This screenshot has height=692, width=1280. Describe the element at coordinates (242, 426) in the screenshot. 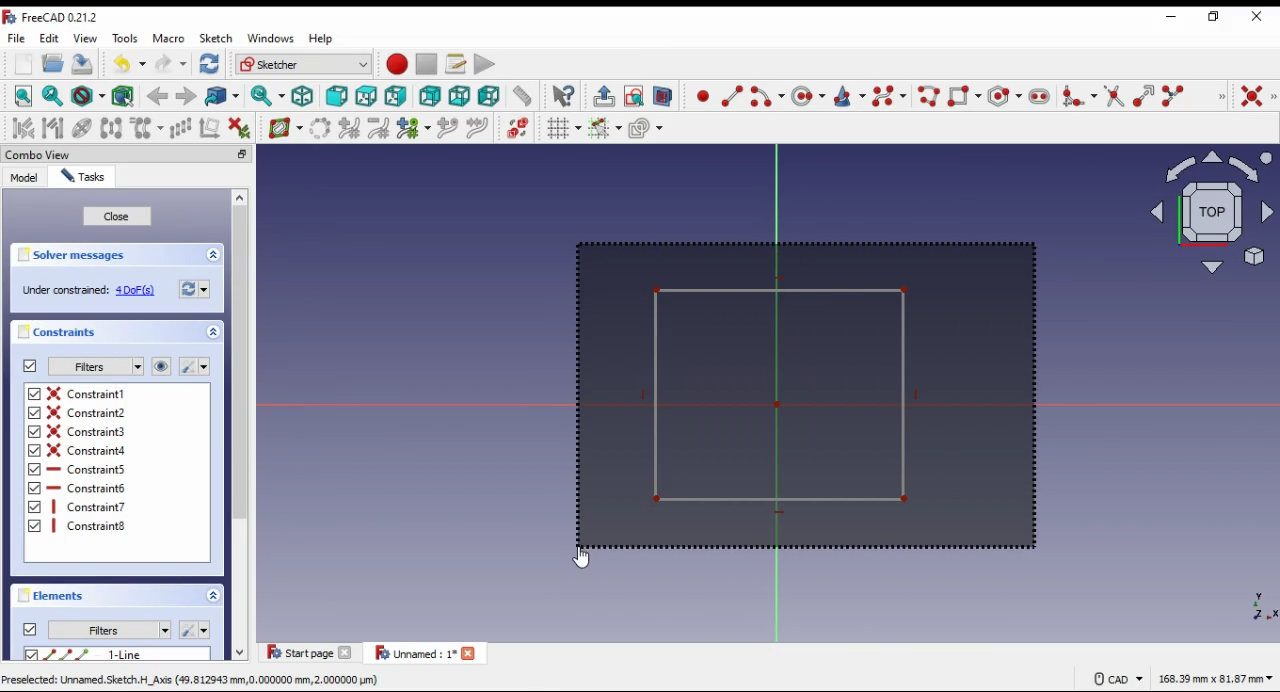

I see `scroll bar` at that location.